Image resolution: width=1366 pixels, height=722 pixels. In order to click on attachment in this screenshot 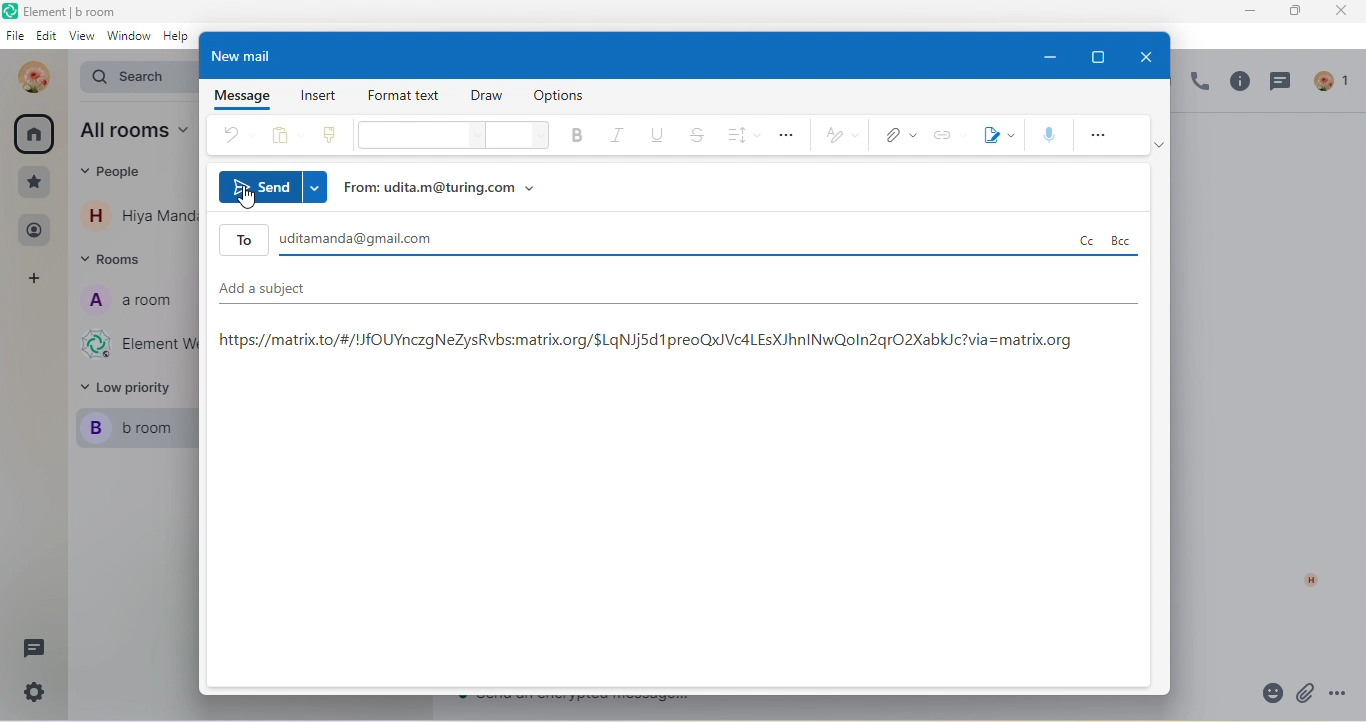, I will do `click(896, 136)`.